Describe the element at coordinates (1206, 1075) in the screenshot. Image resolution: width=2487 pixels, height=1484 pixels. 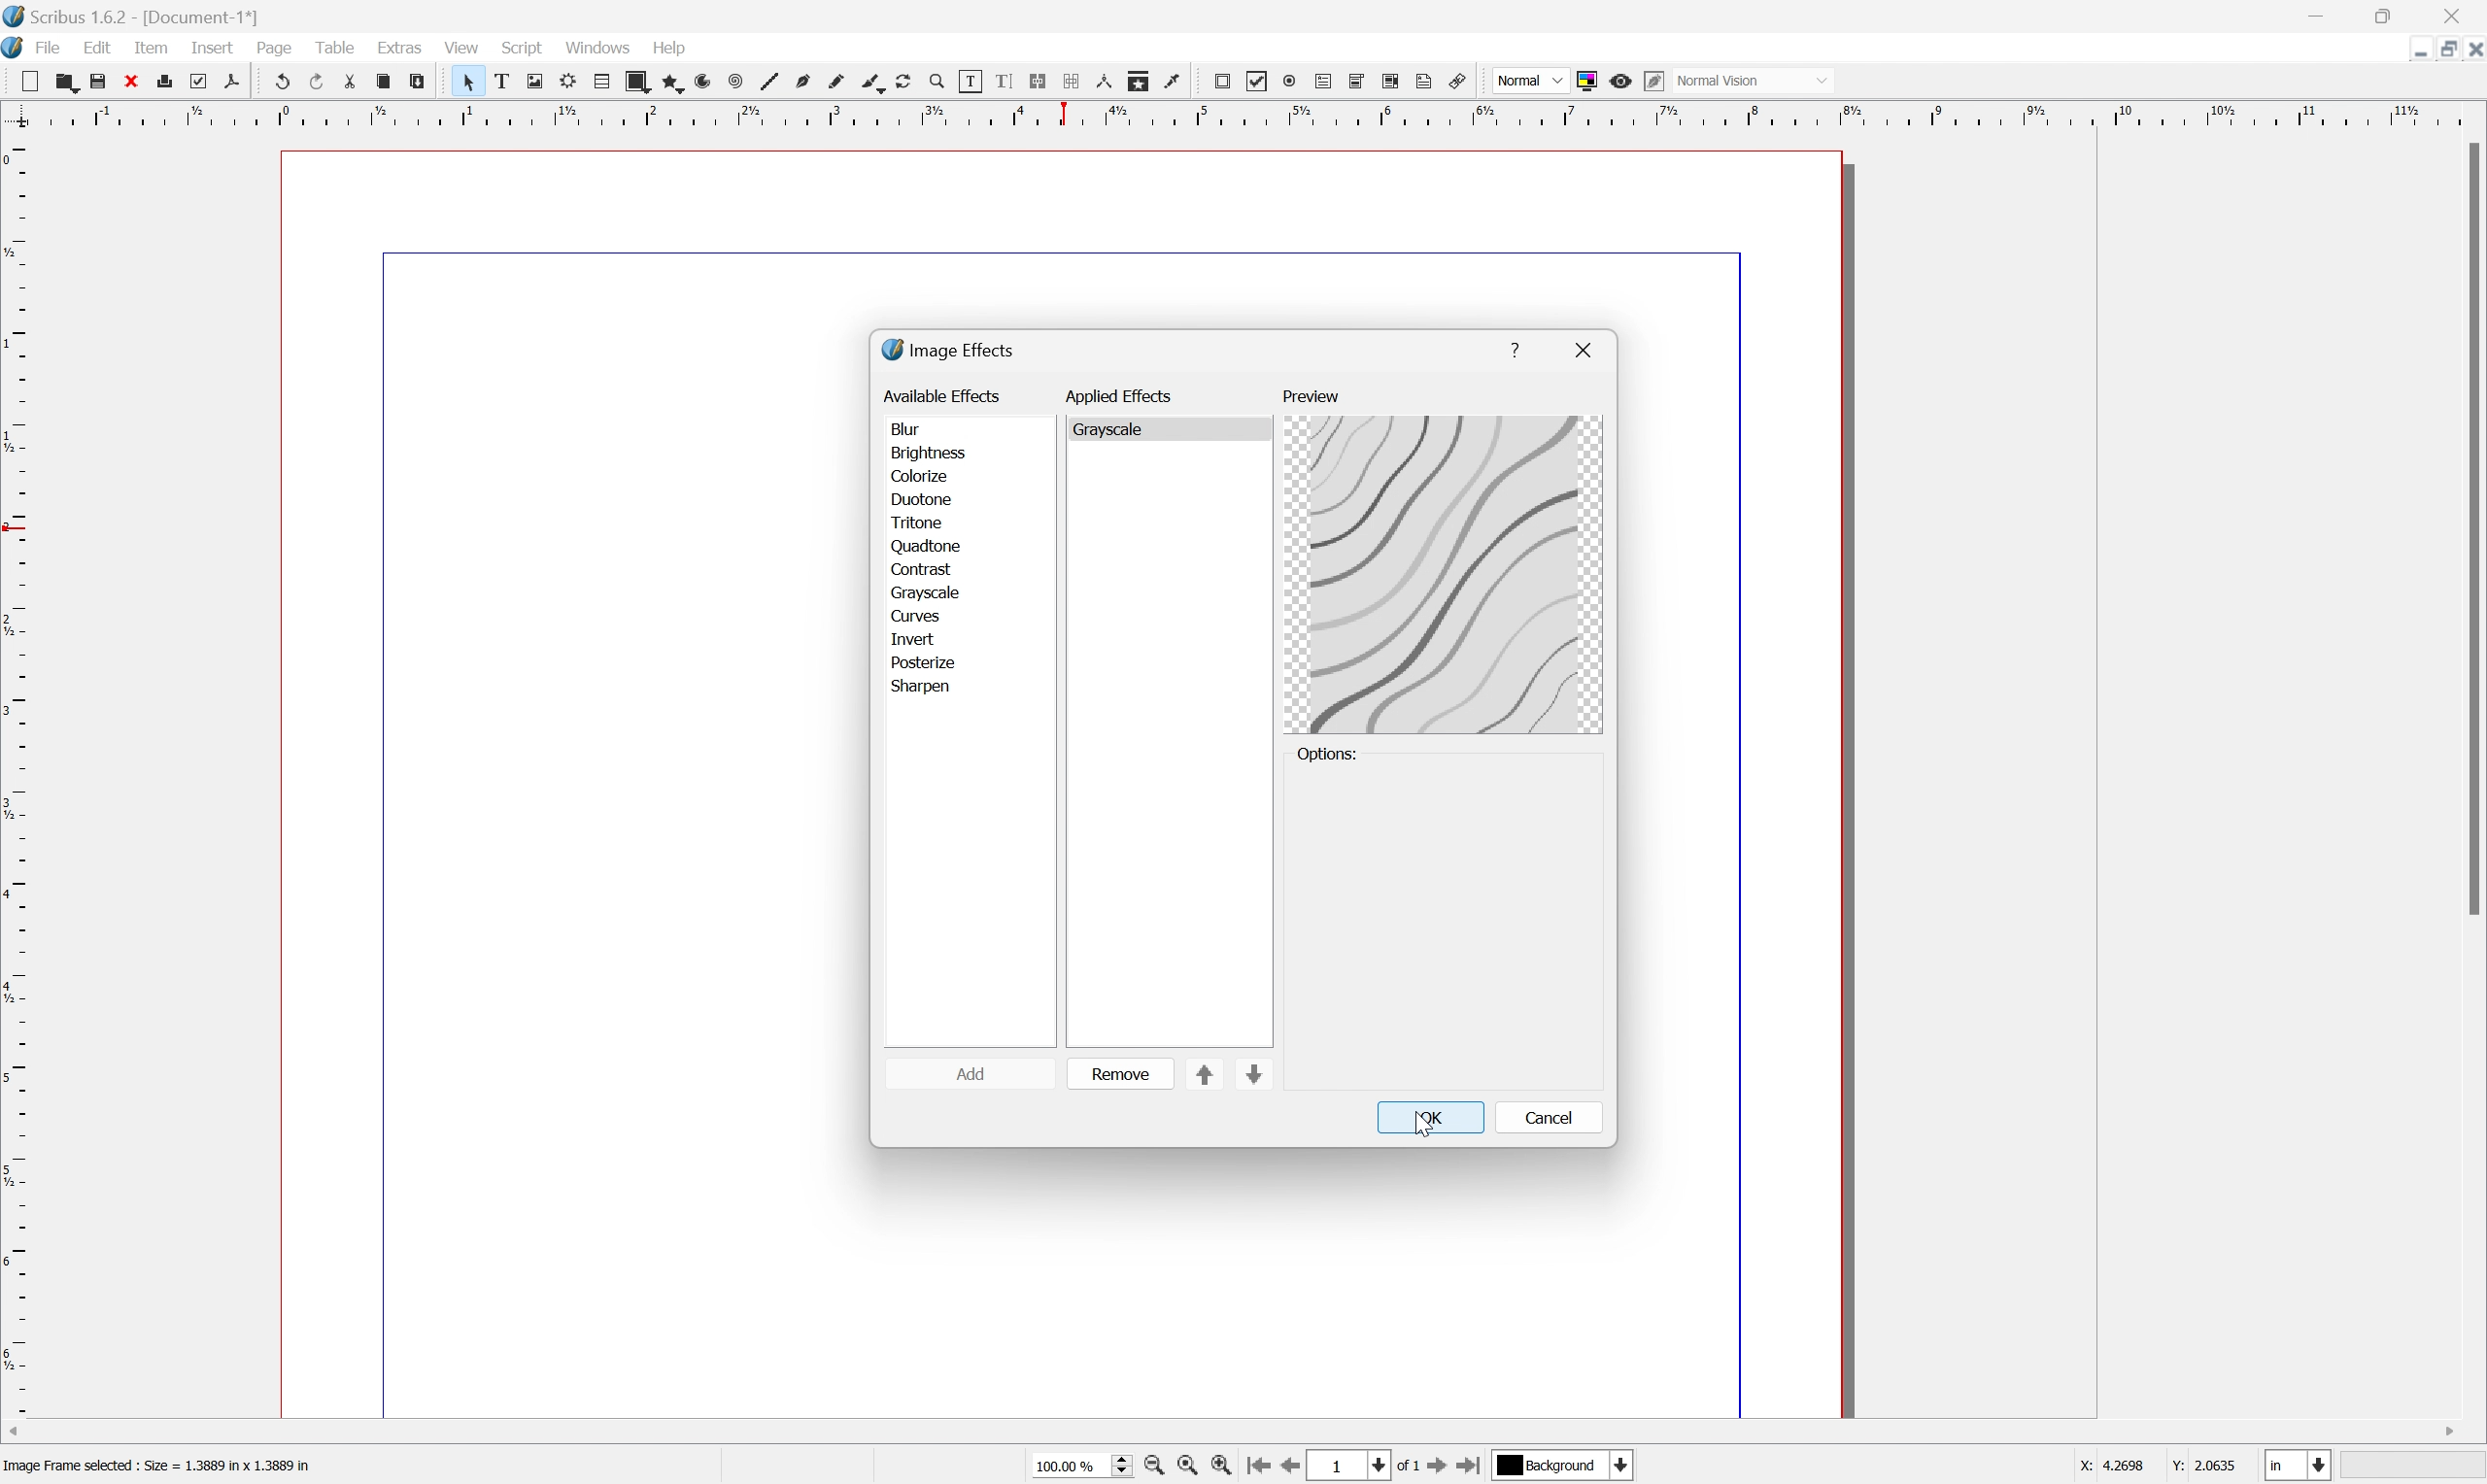
I see `up` at that location.